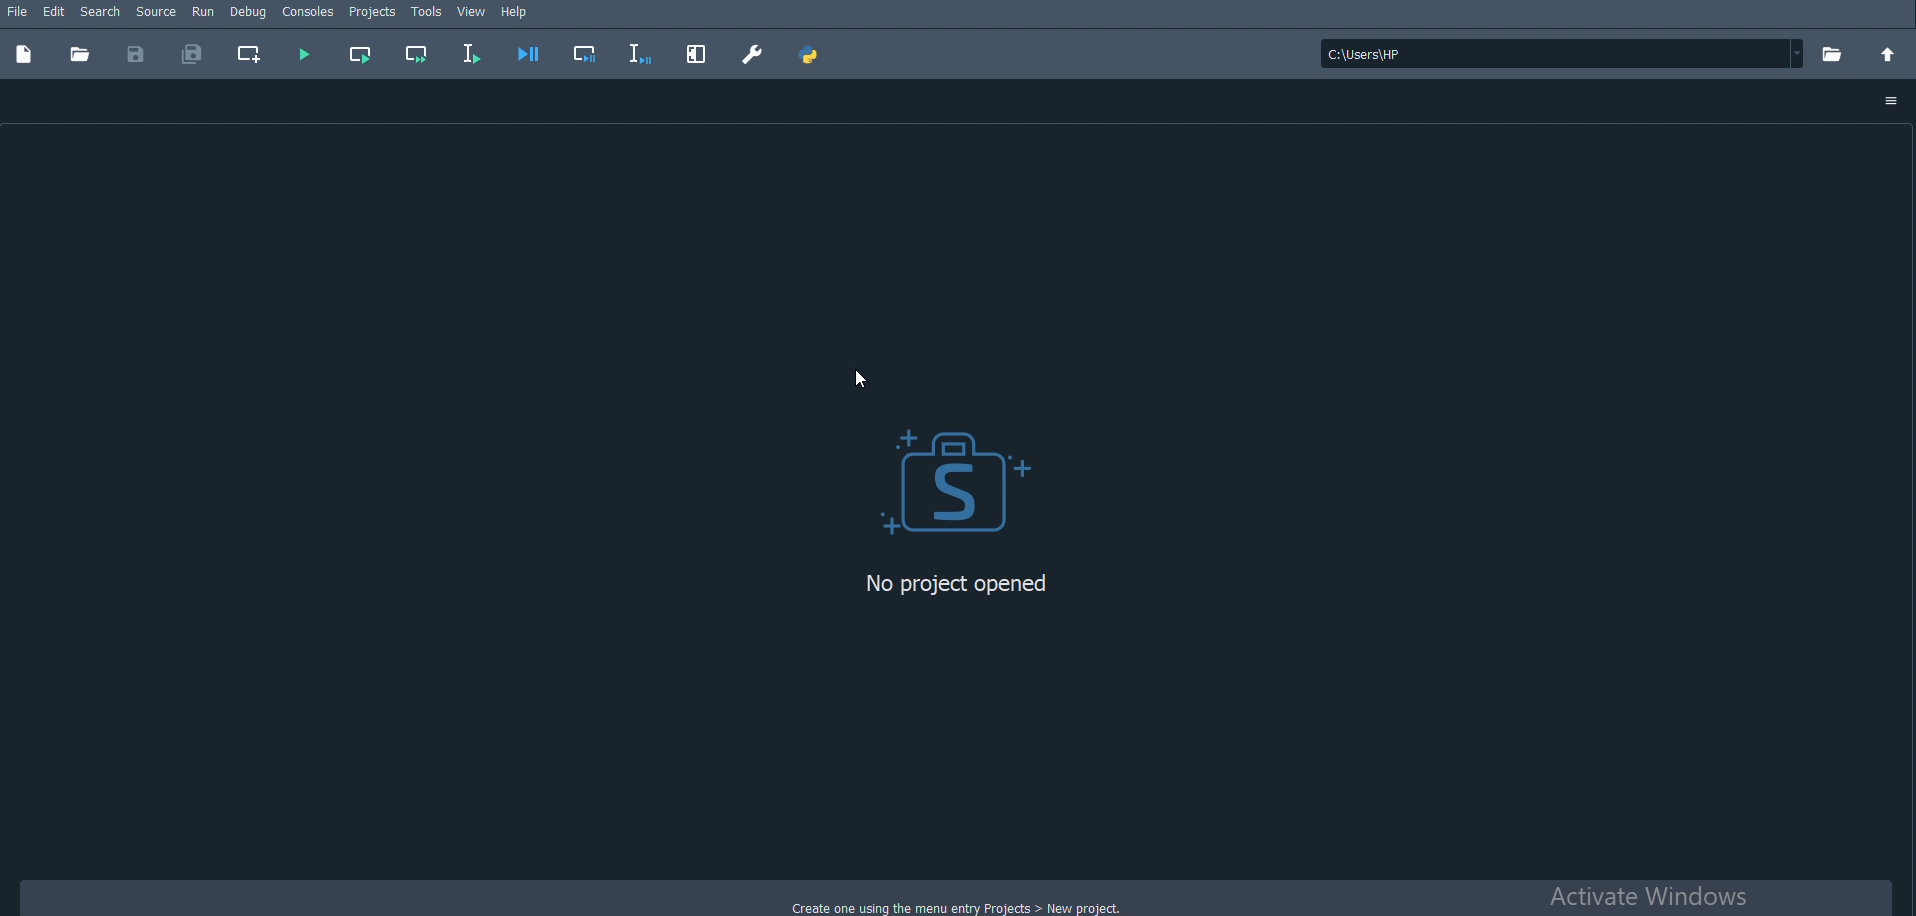  I want to click on Tools, so click(427, 10).